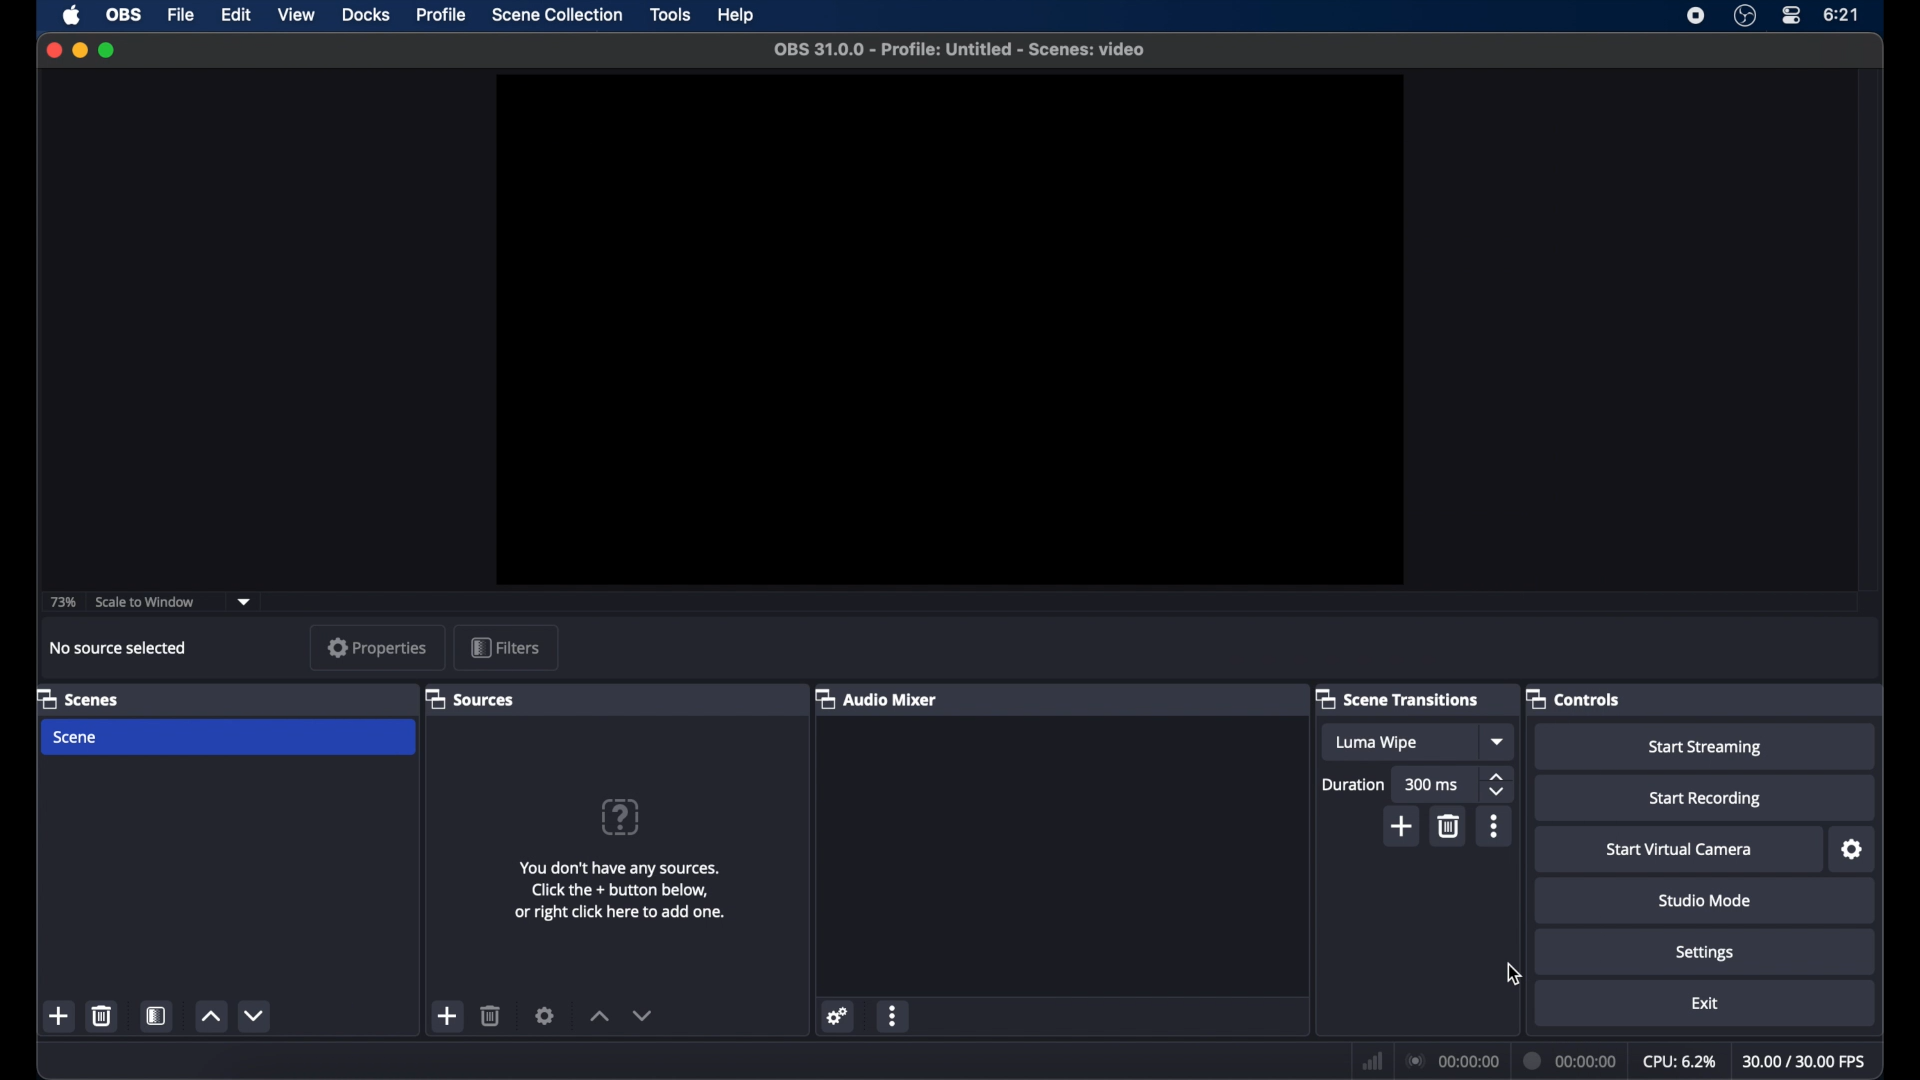 This screenshot has height=1080, width=1920. I want to click on scene transitions, so click(1398, 698).